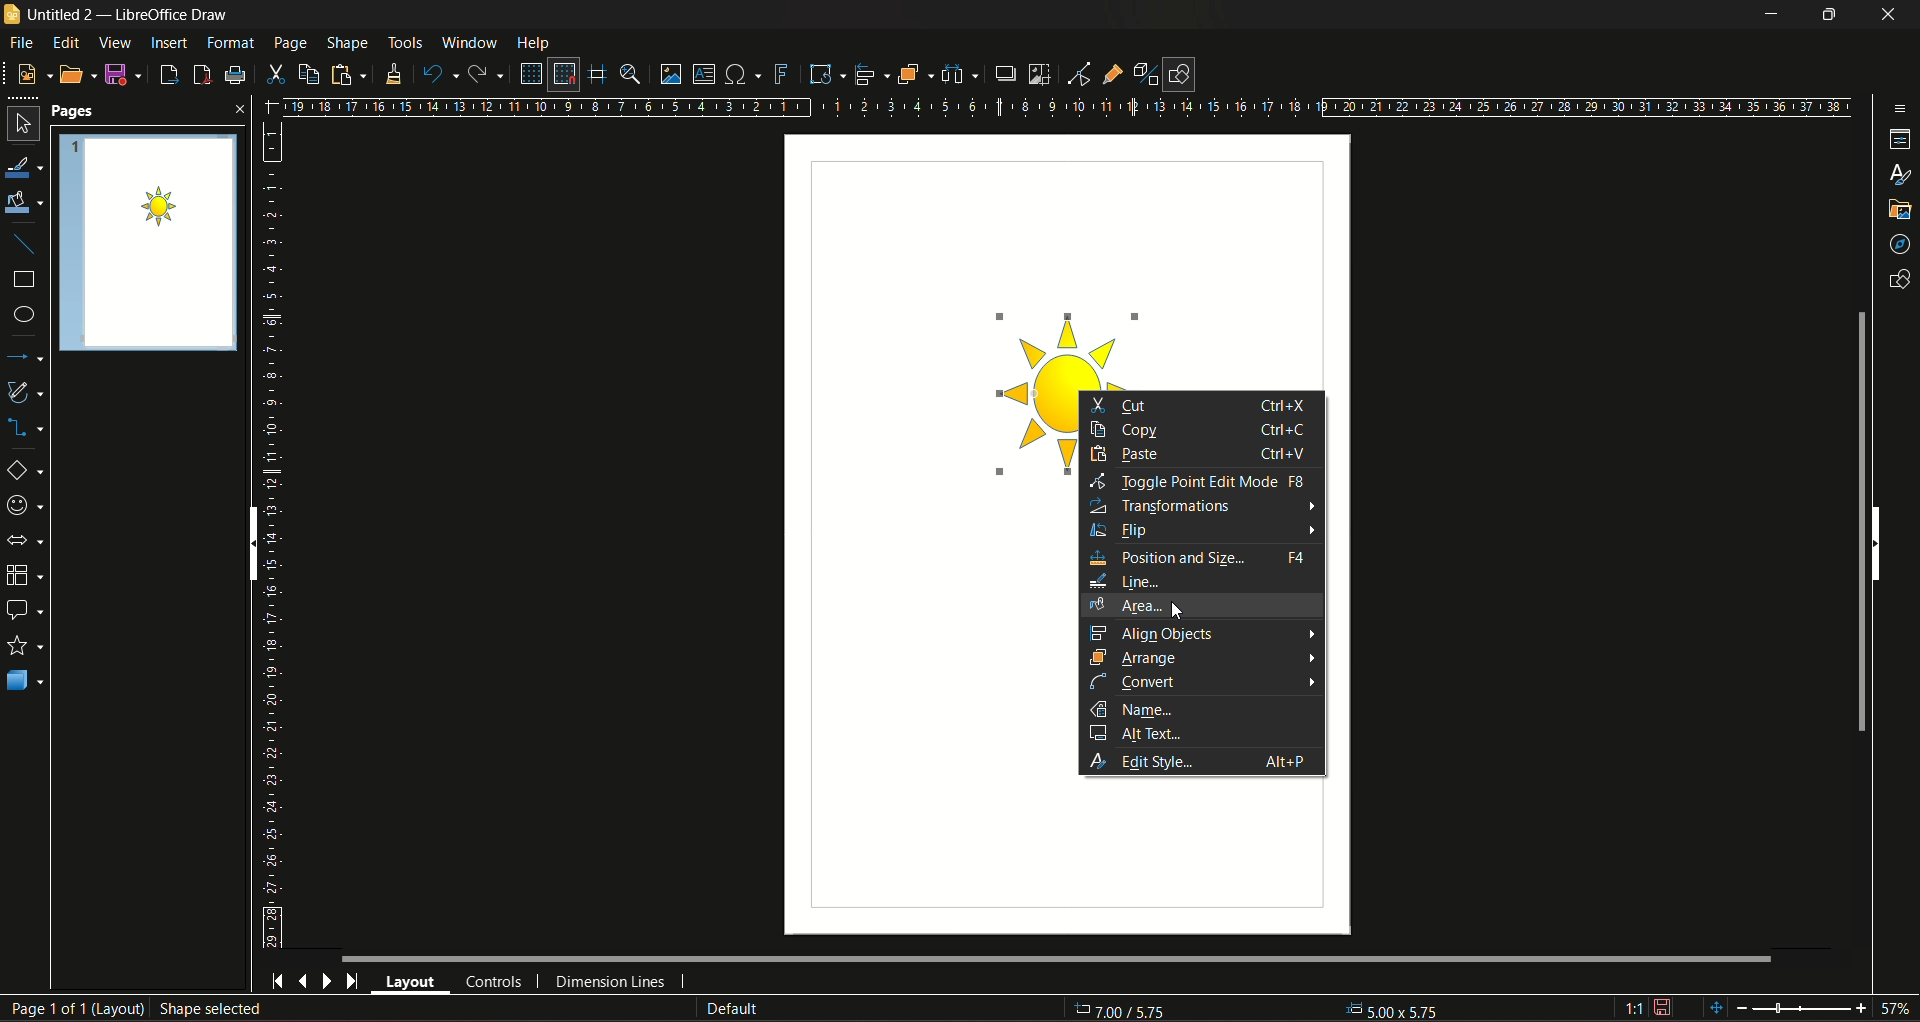 This screenshot has height=1022, width=1920. Describe the element at coordinates (1138, 707) in the screenshot. I see `name` at that location.